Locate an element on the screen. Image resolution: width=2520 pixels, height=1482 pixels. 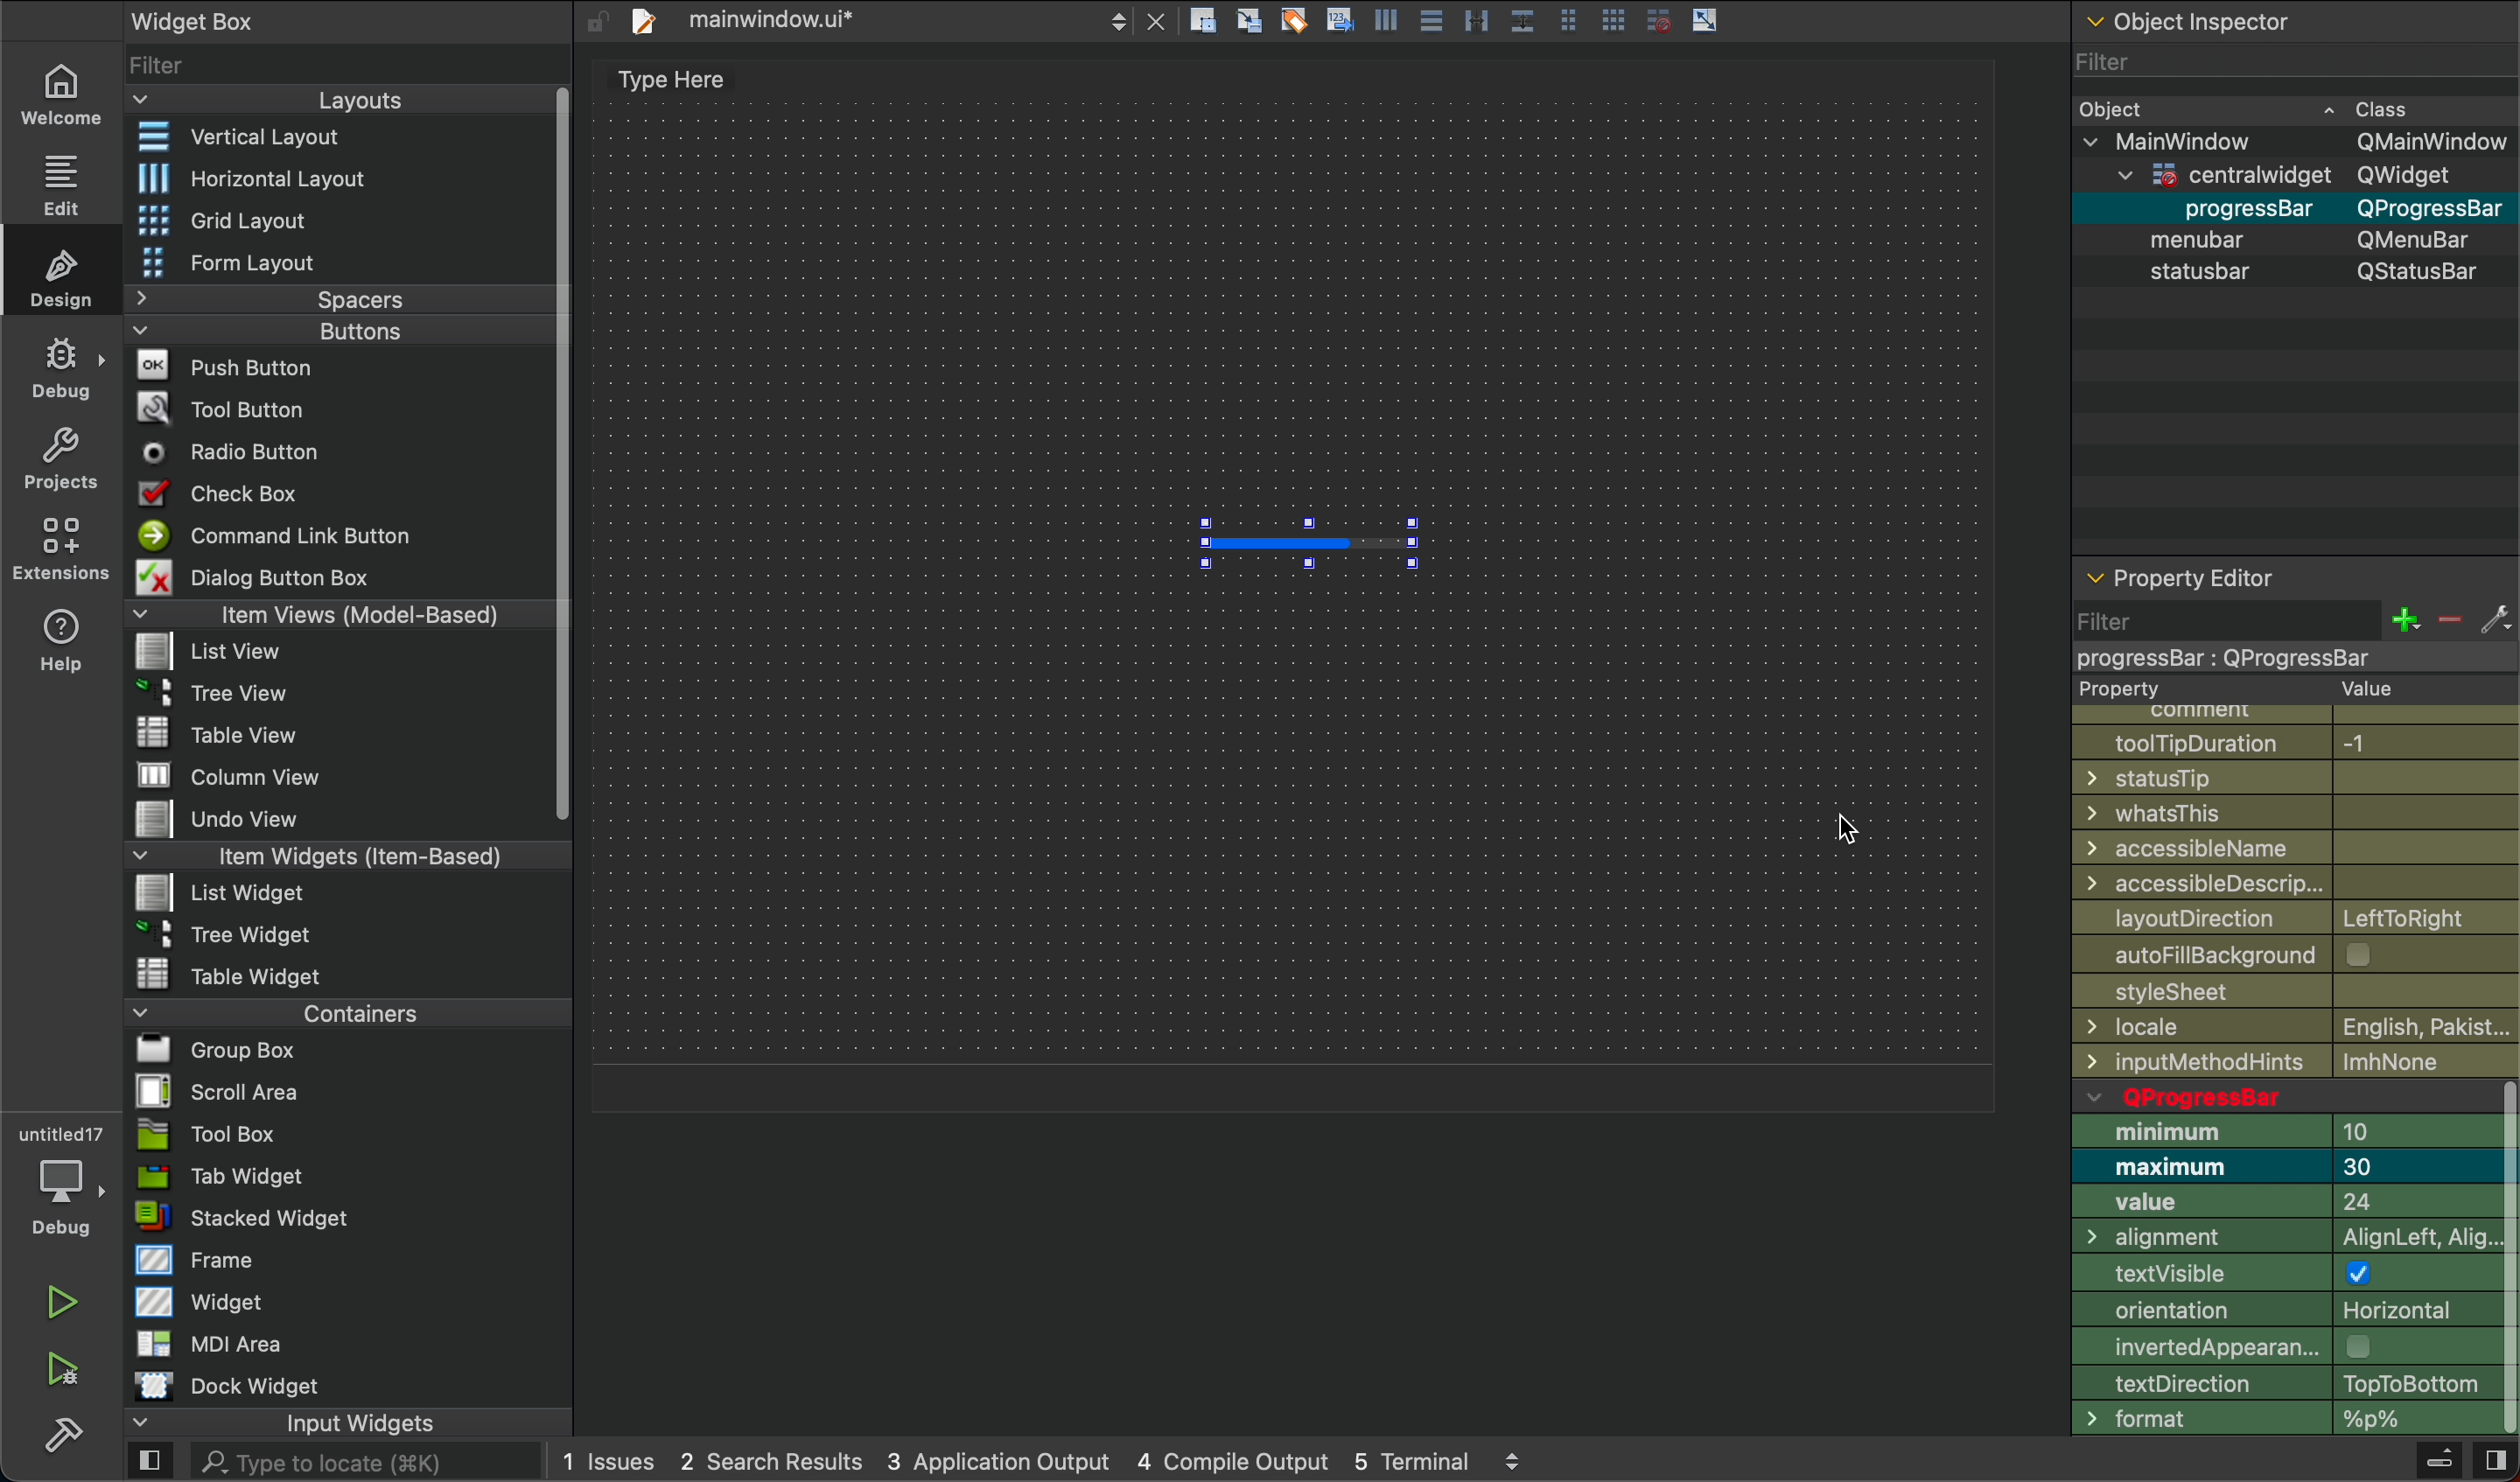
widget box is located at coordinates (253, 19).